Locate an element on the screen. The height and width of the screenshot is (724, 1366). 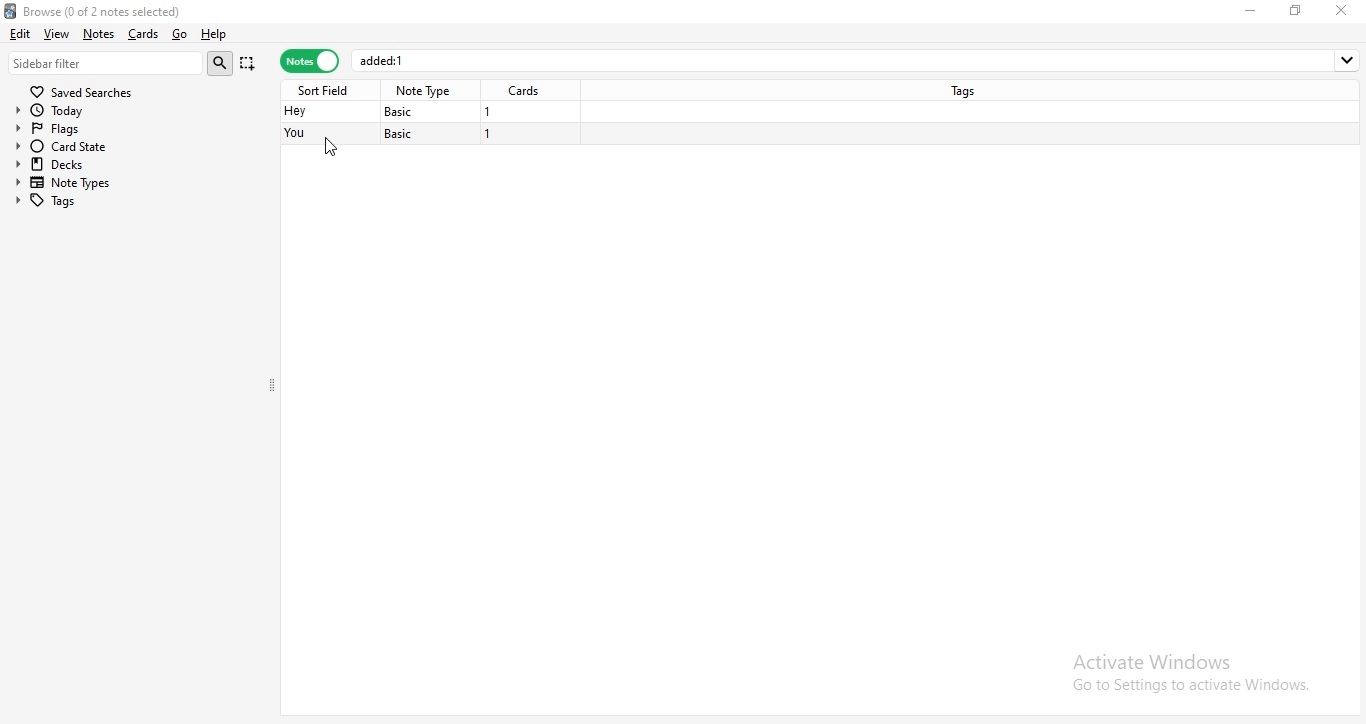
hey is located at coordinates (294, 112).